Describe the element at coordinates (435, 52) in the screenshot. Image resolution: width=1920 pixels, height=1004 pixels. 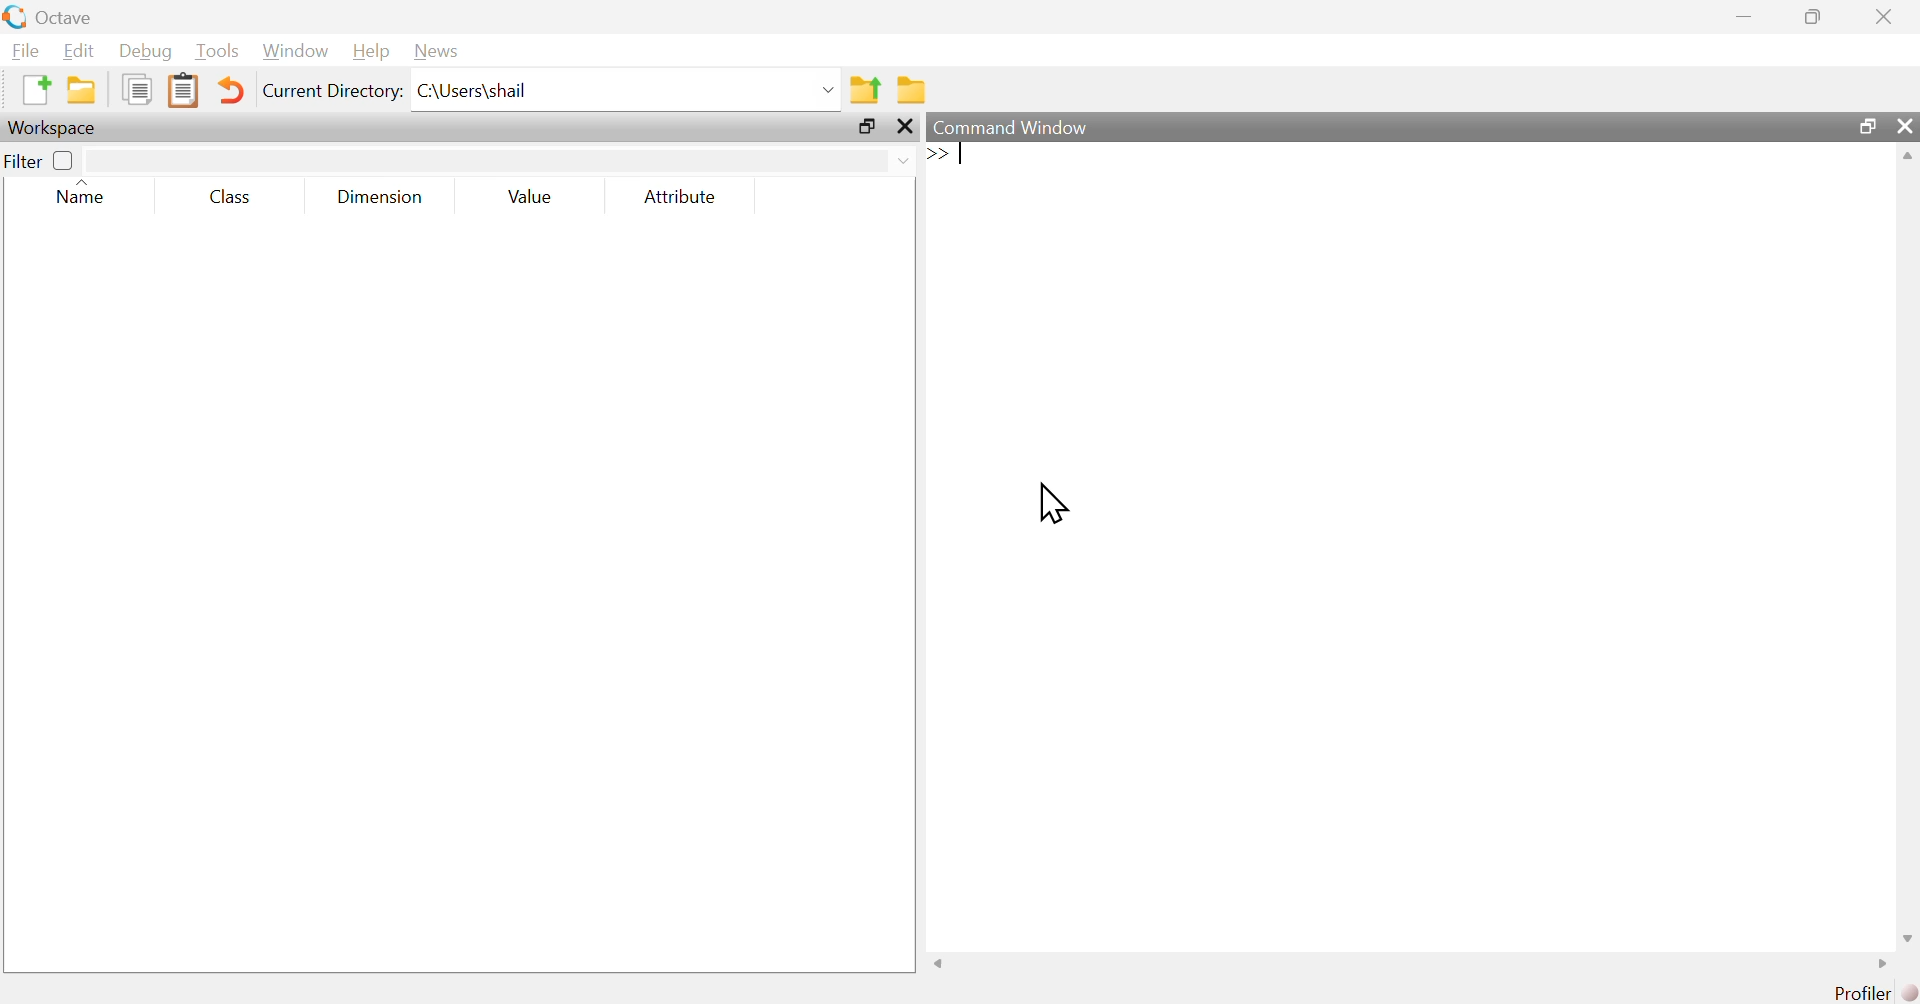
I see `News` at that location.